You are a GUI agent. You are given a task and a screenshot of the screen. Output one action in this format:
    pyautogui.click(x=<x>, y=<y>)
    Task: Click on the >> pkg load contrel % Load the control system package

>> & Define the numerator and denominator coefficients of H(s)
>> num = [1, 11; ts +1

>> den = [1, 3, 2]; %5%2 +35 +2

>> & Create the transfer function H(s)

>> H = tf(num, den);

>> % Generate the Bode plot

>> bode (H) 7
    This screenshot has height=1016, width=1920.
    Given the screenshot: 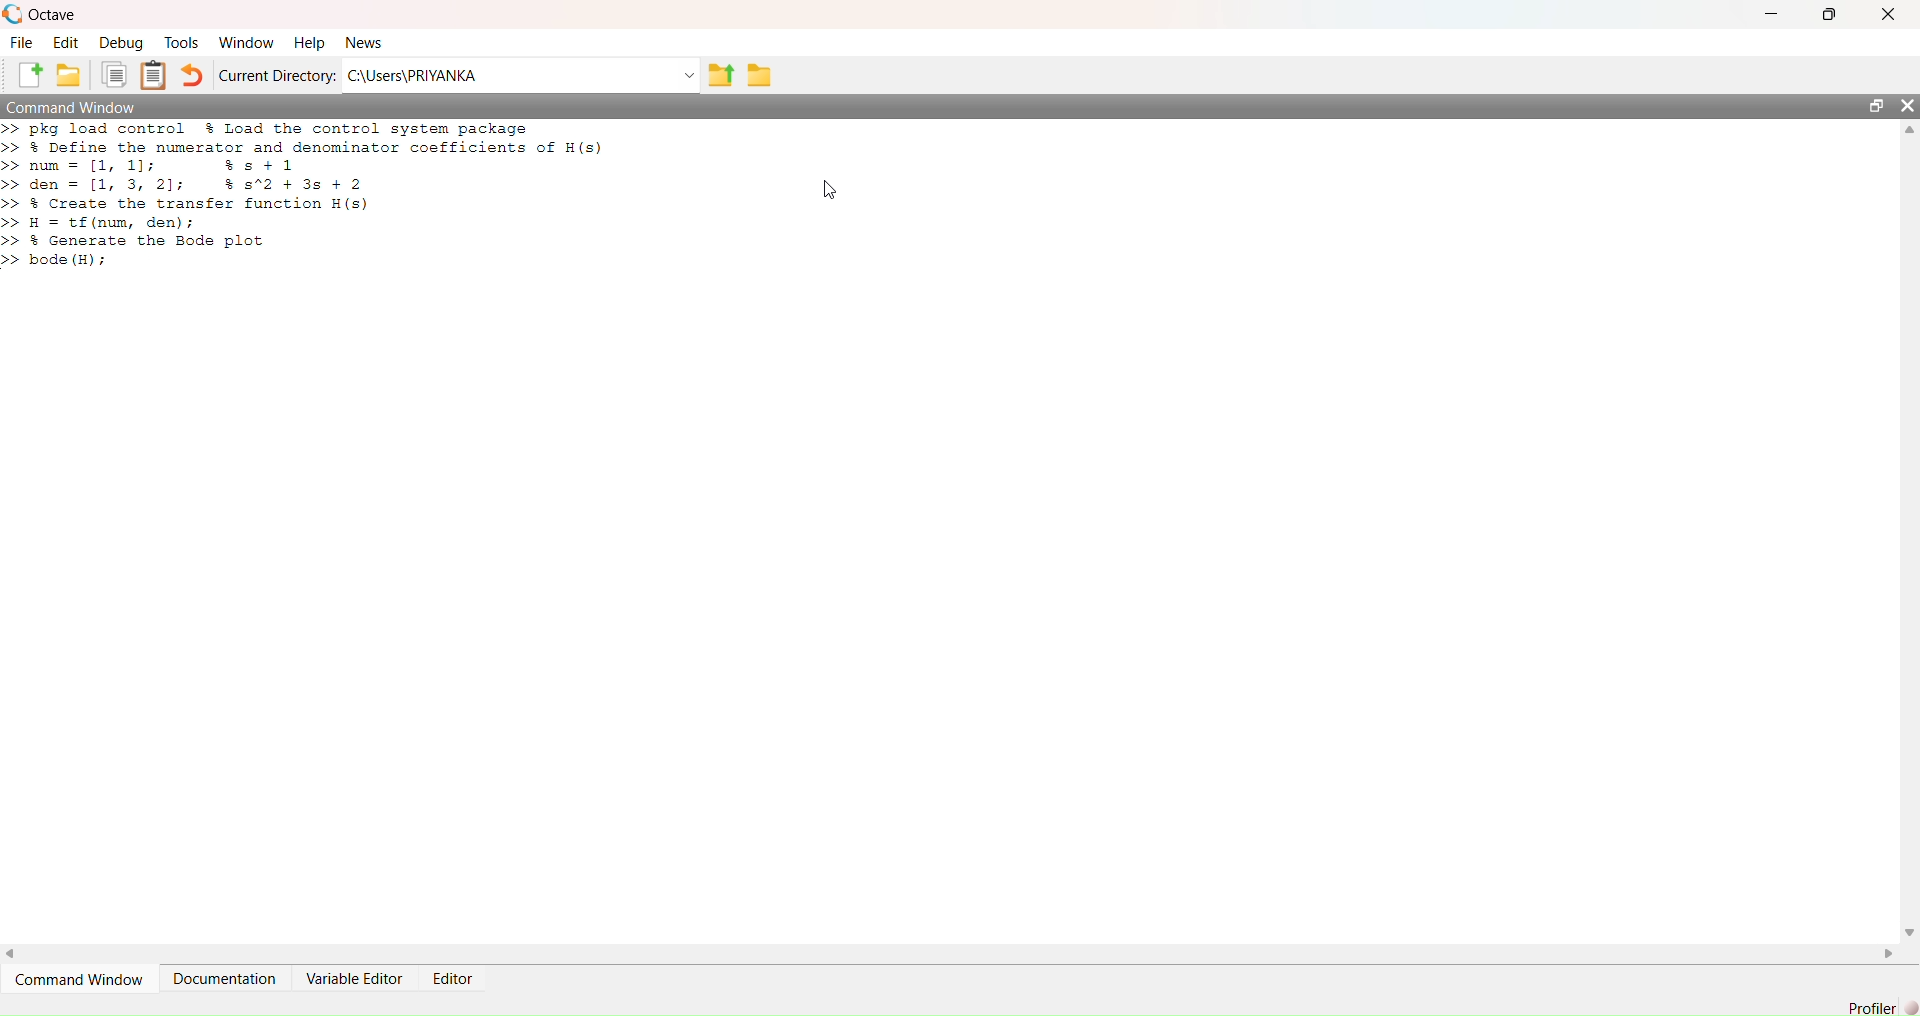 What is the action you would take?
    pyautogui.click(x=314, y=196)
    